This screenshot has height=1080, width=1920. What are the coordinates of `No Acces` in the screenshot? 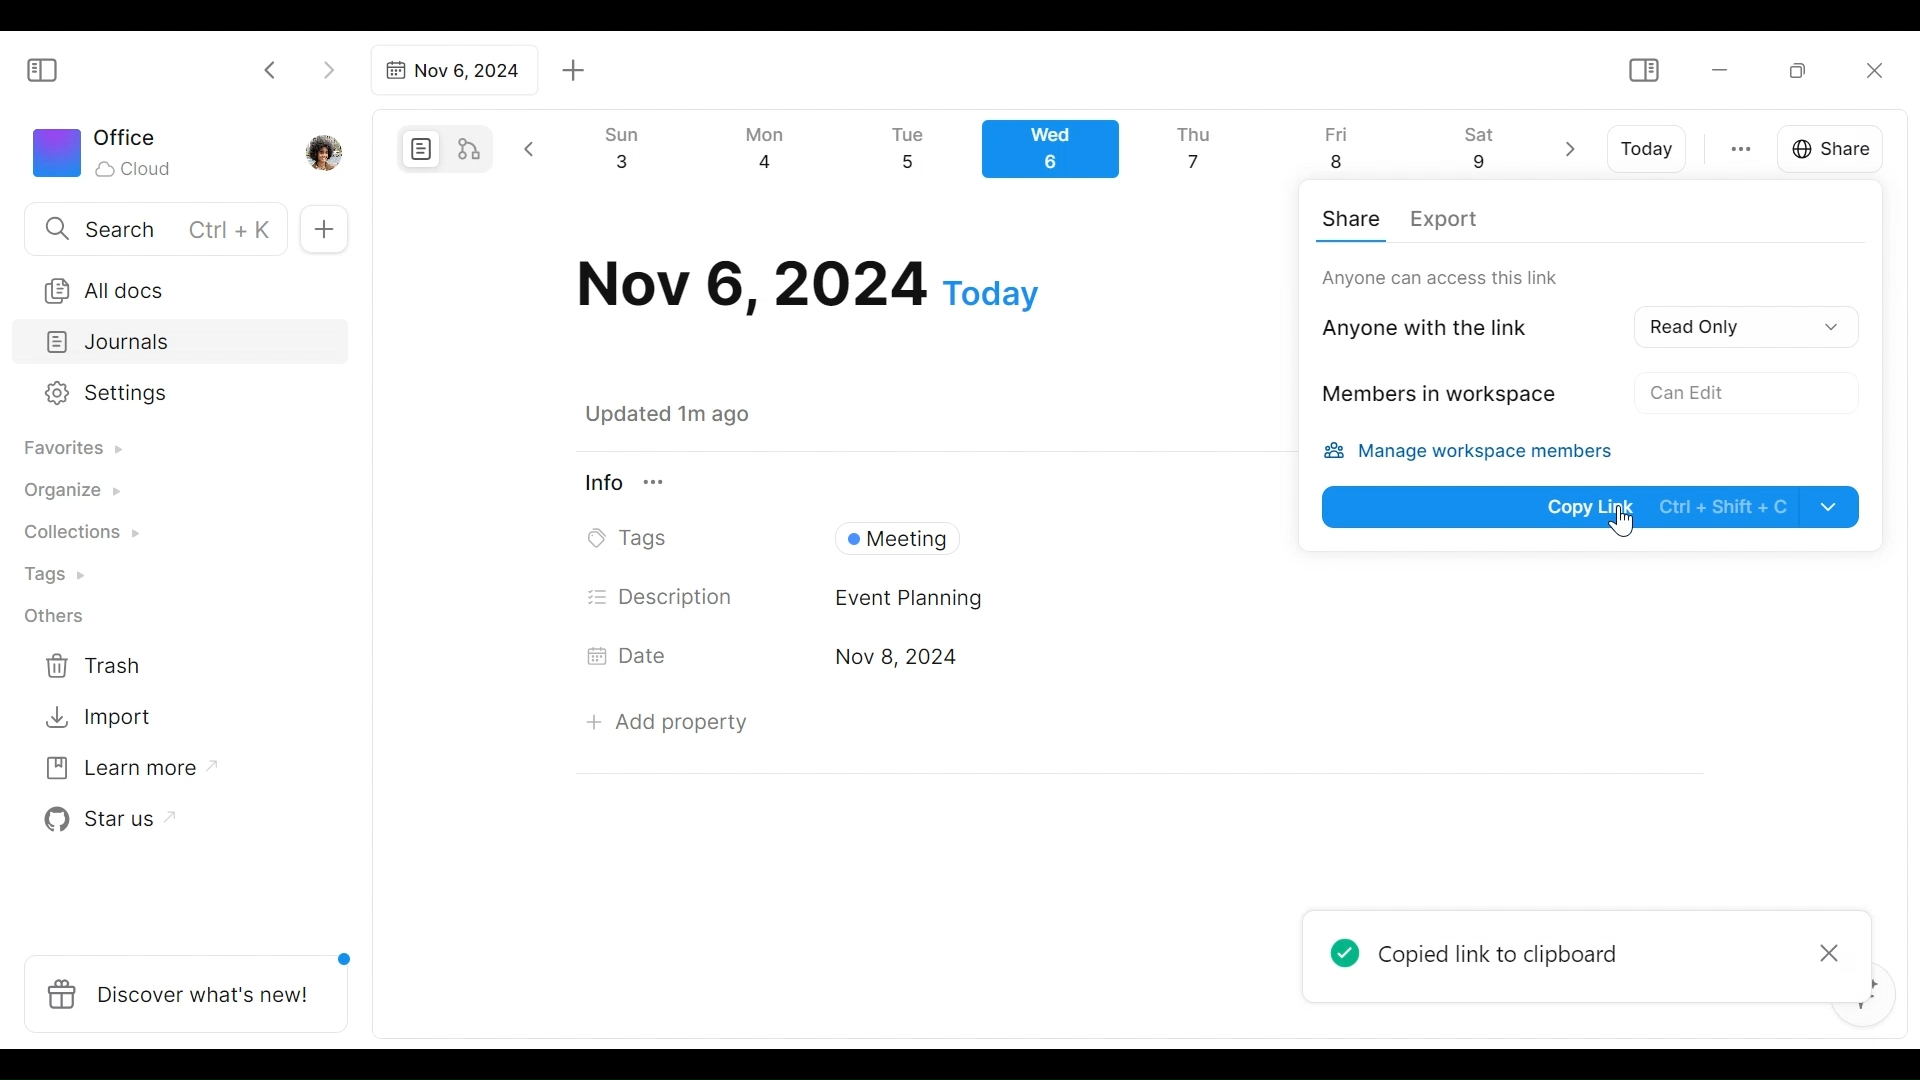 It's located at (1719, 389).